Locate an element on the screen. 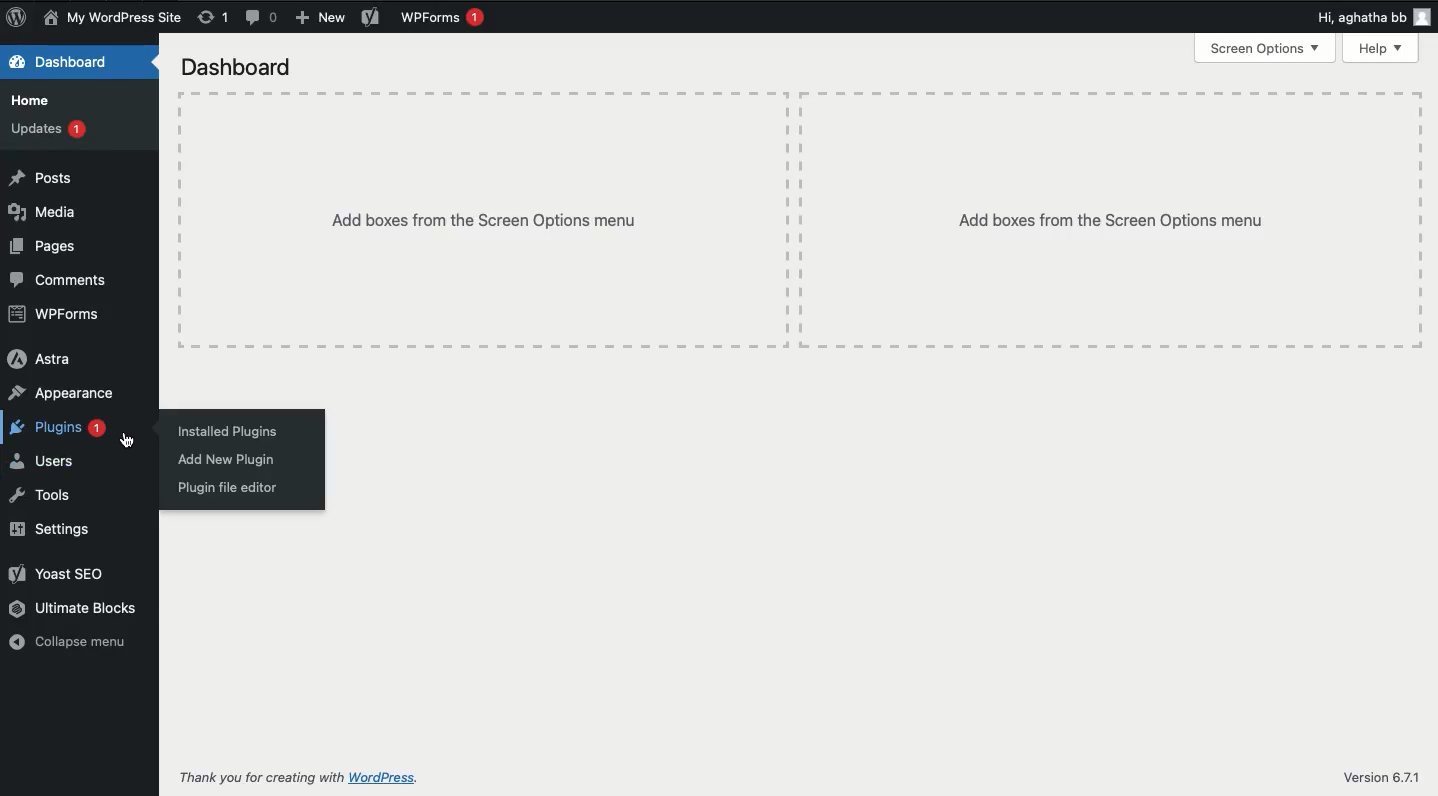 The height and width of the screenshot is (796, 1438). Dashboard is located at coordinates (60, 61).